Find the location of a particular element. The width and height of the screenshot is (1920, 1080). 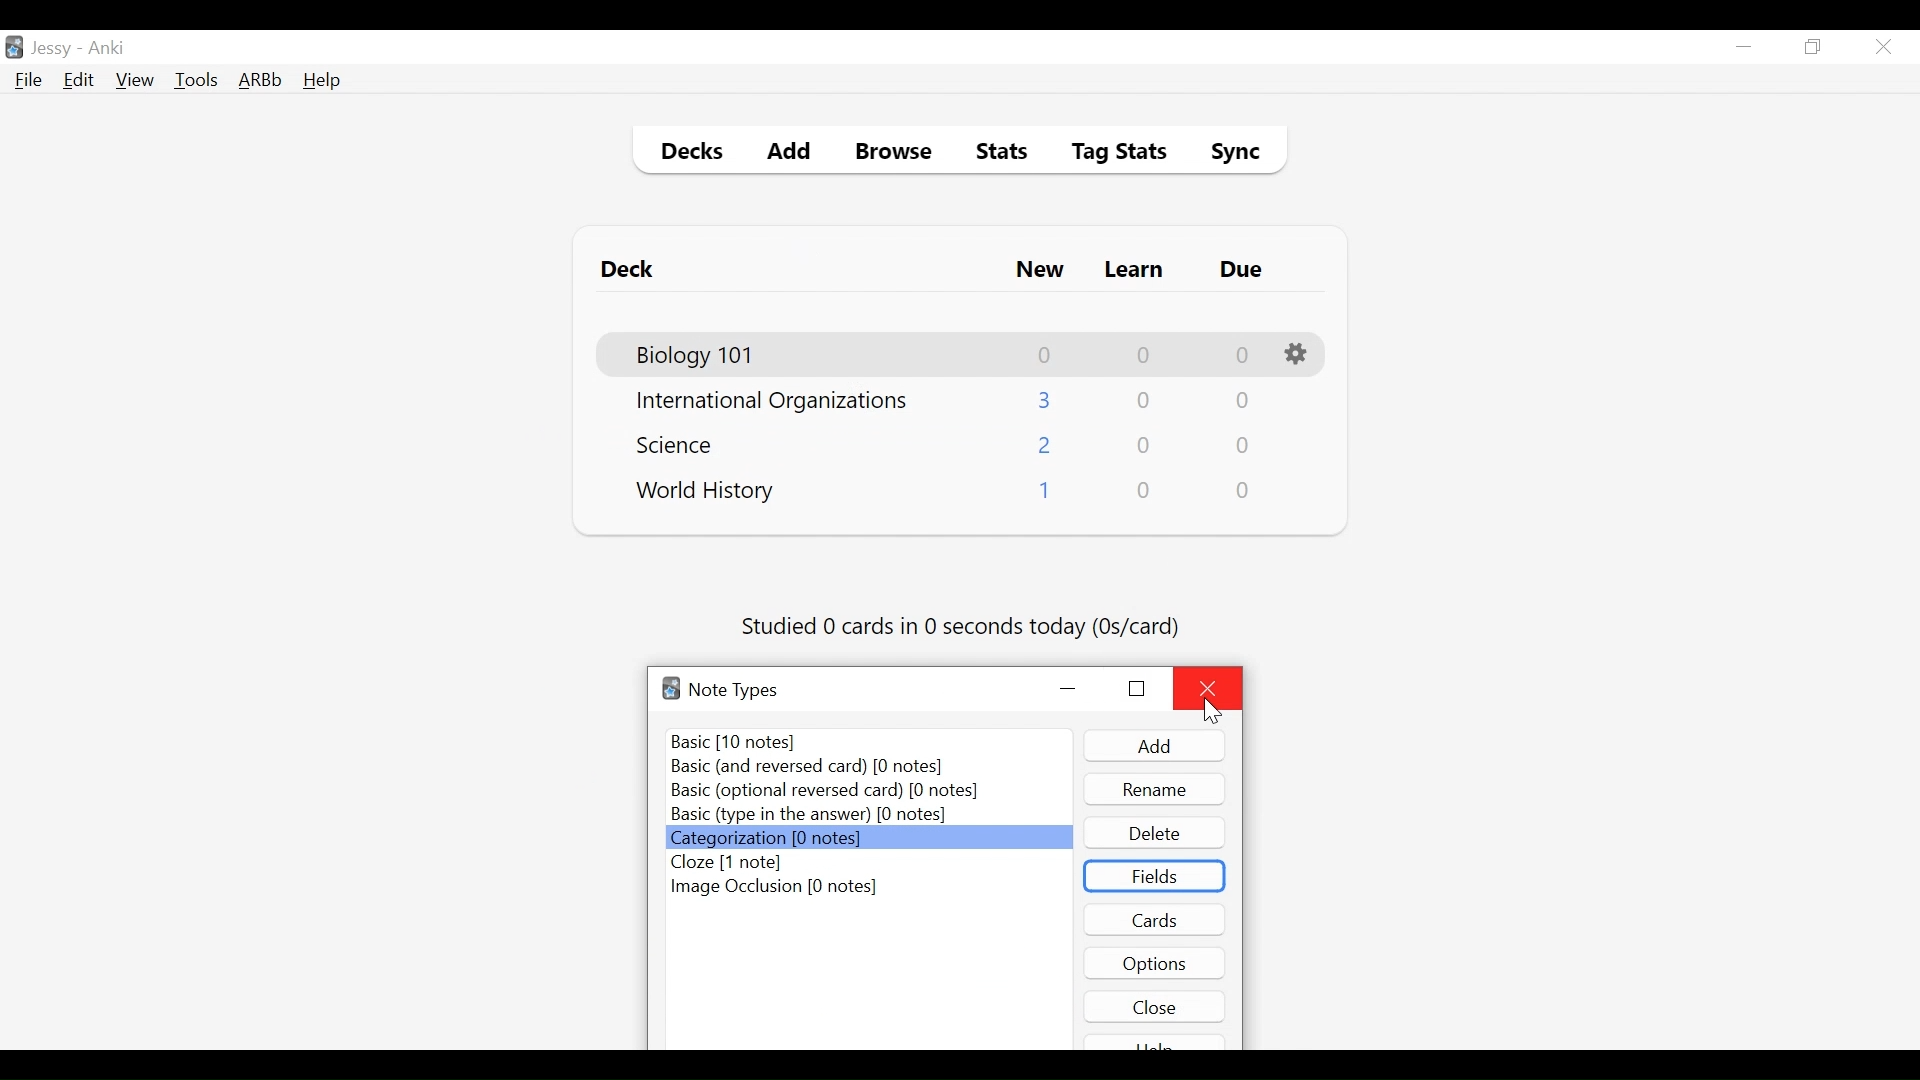

Options is located at coordinates (1299, 355).